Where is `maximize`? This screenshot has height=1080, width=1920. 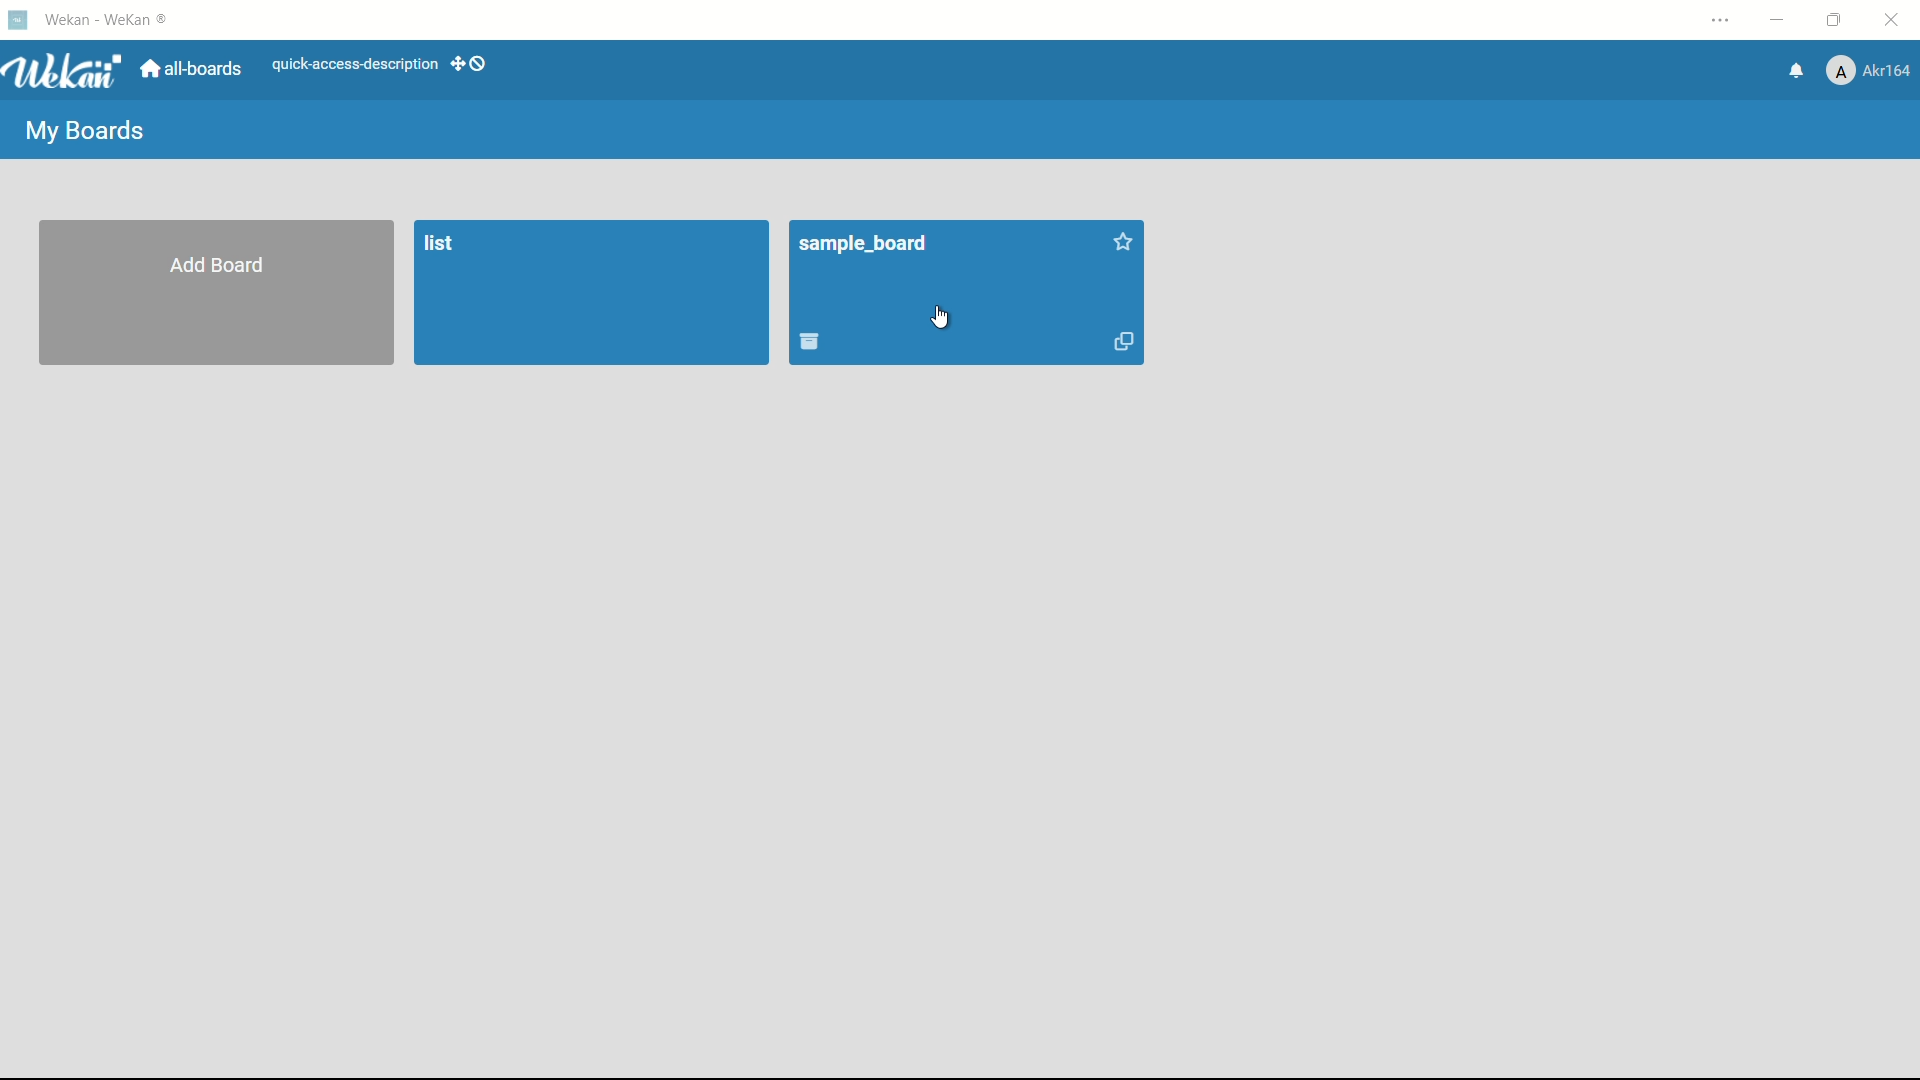 maximize is located at coordinates (1837, 20).